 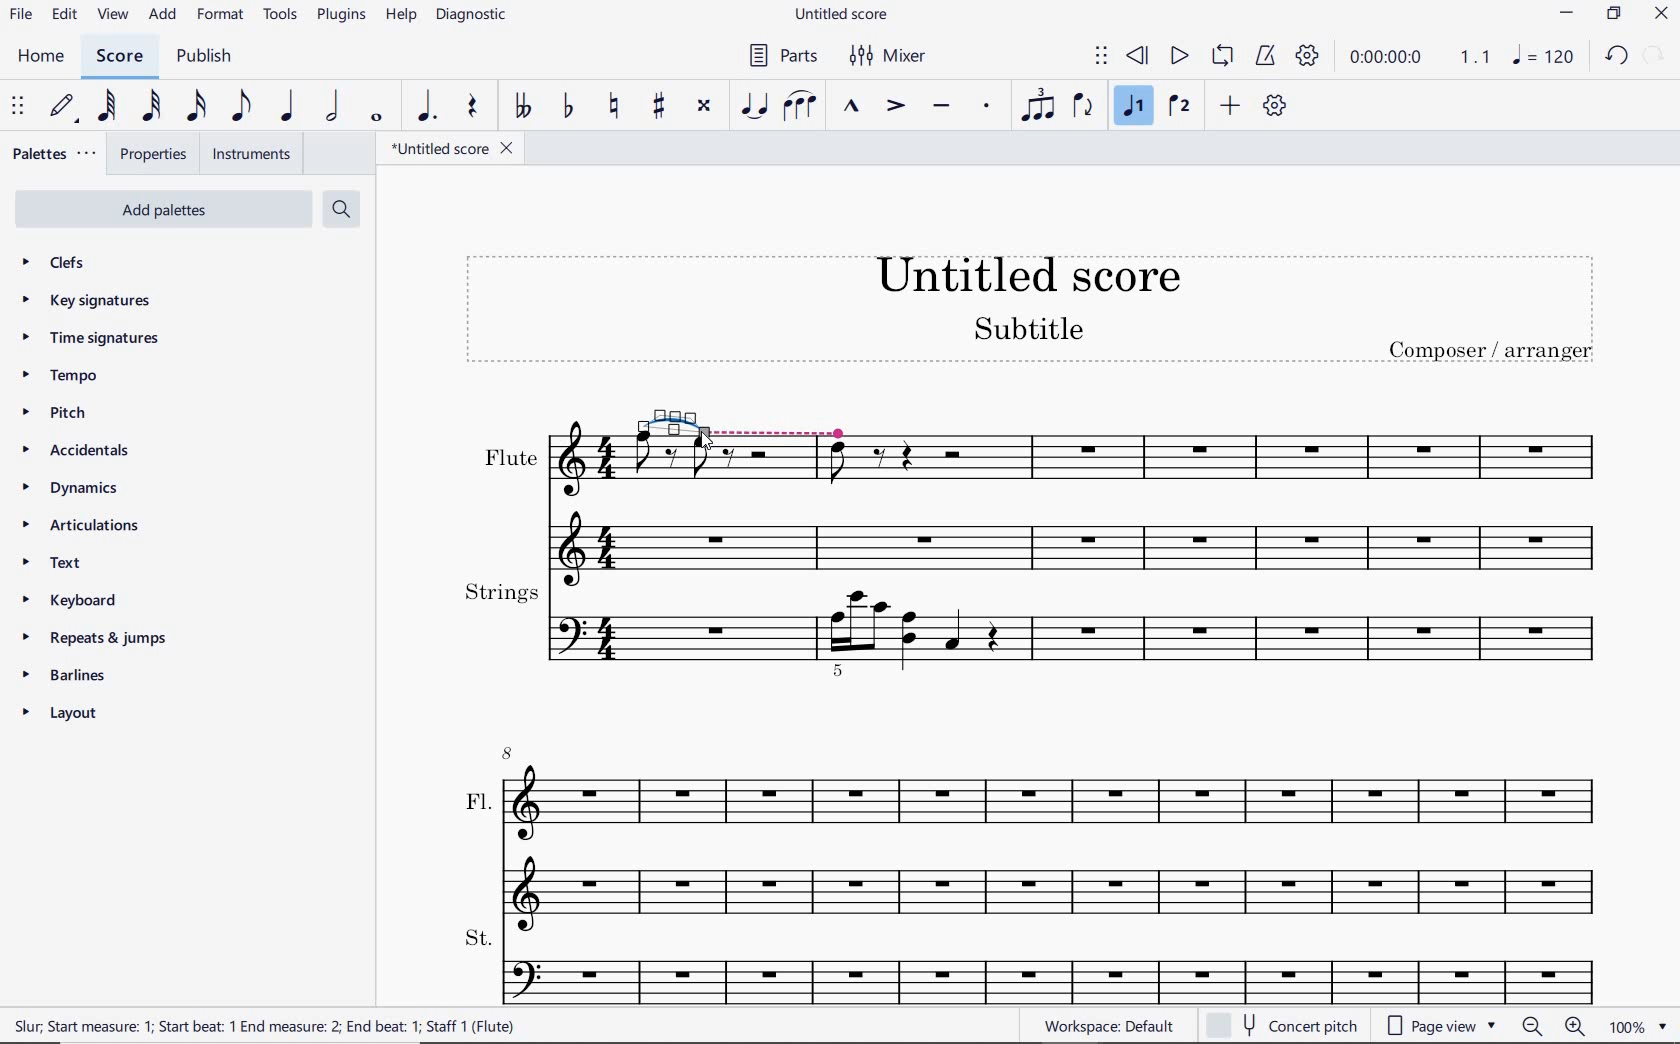 What do you see at coordinates (1236, 493) in the screenshot?
I see `Flute` at bounding box center [1236, 493].